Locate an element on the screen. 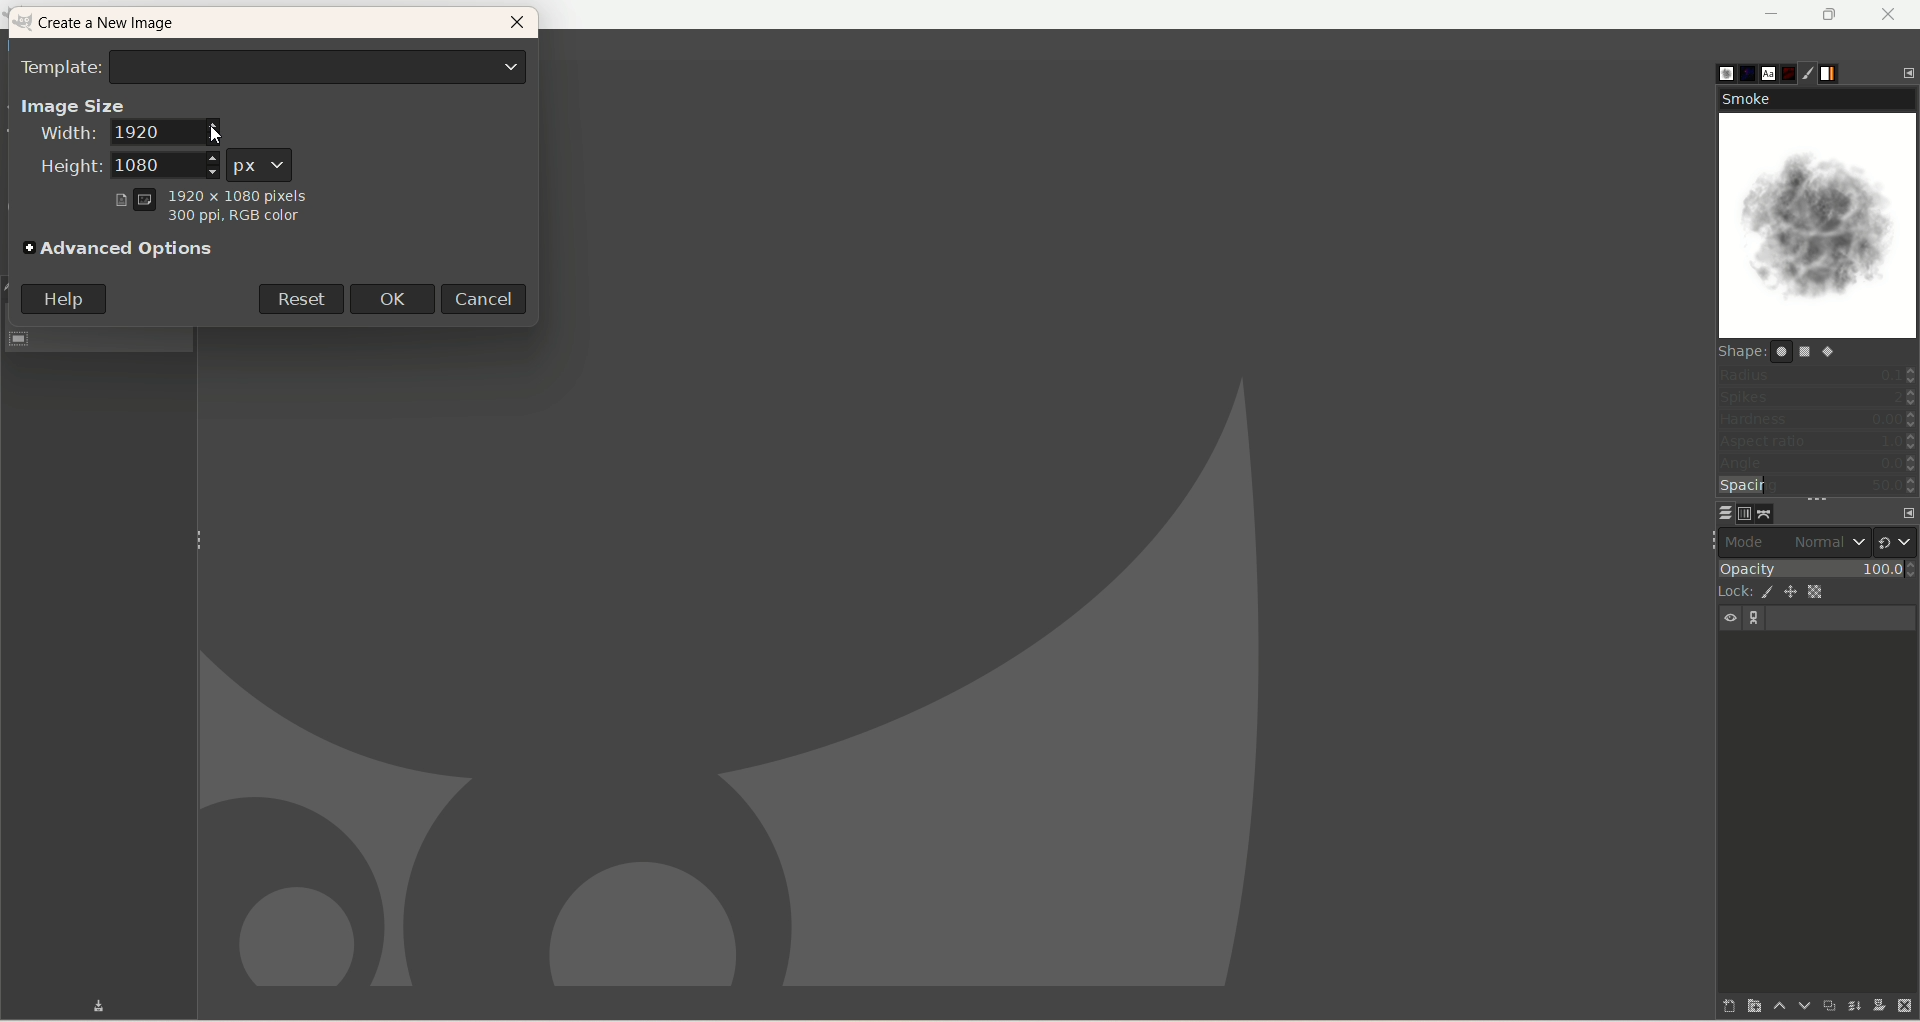  advanced options is located at coordinates (121, 250).